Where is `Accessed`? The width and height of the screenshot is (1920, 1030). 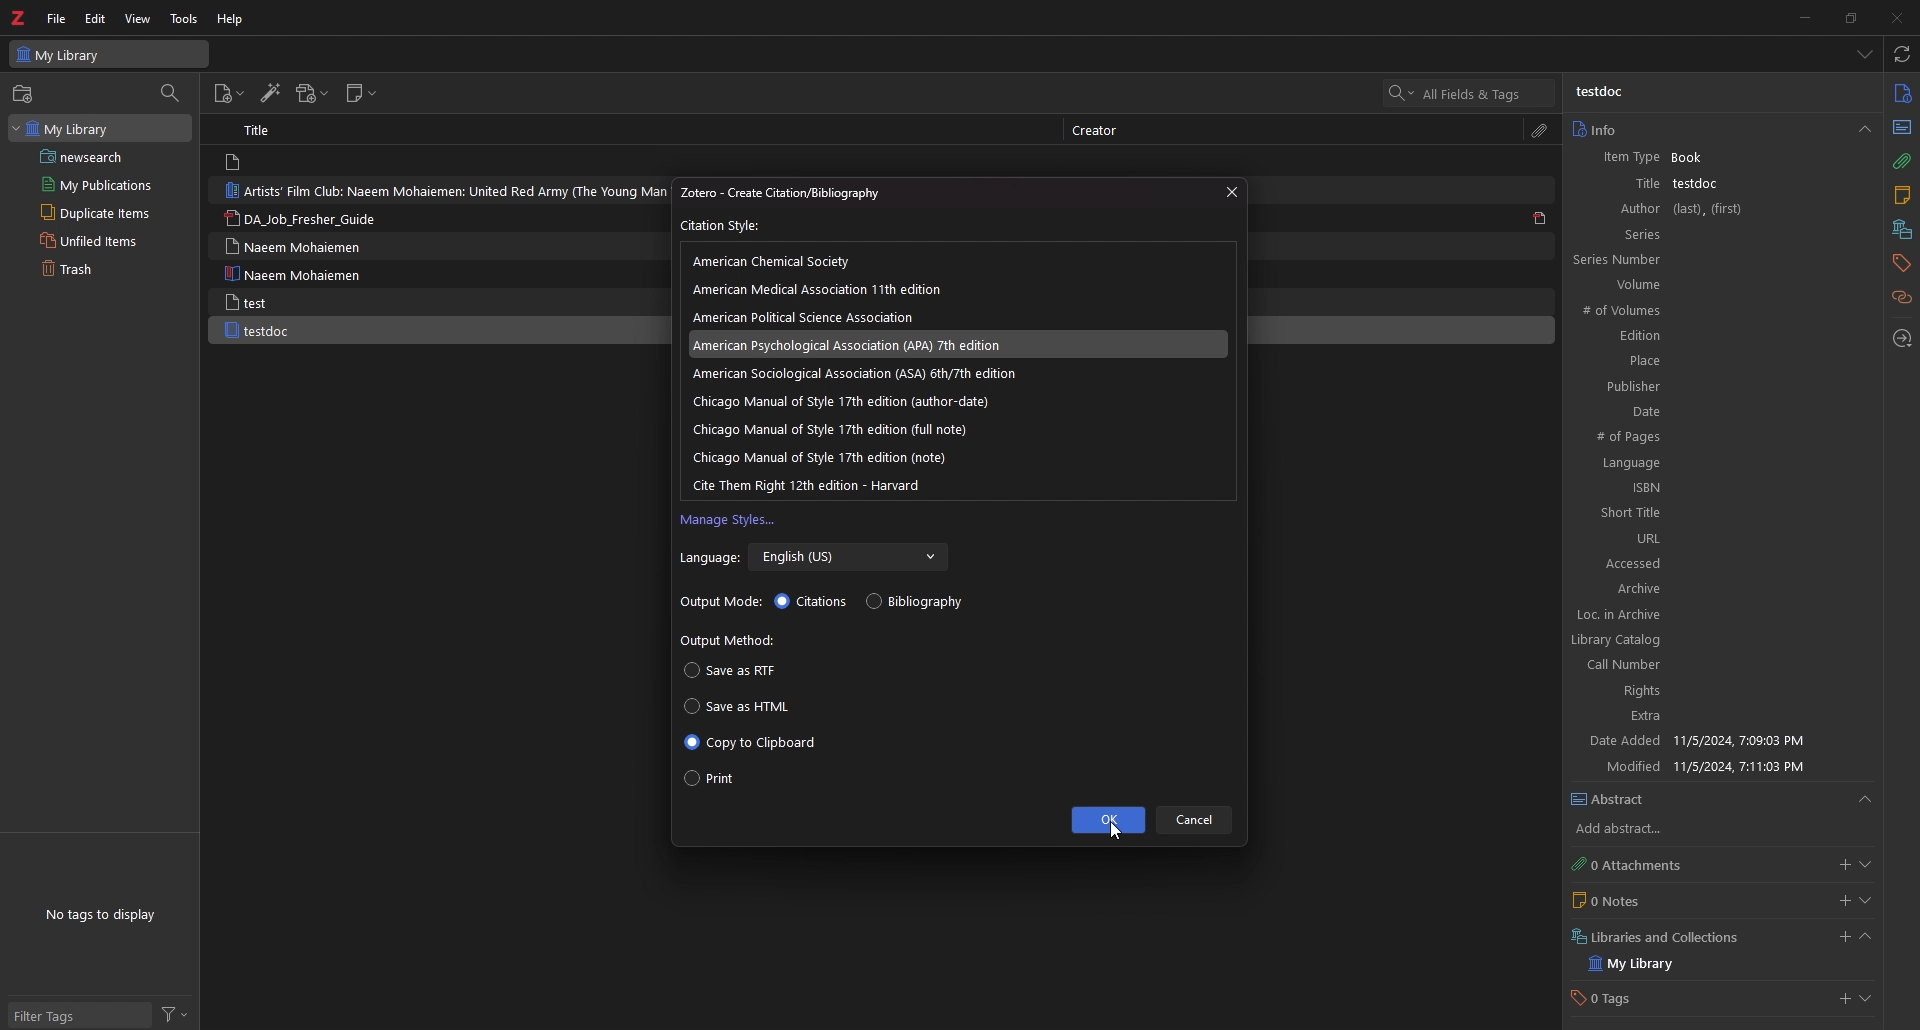 Accessed is located at coordinates (1718, 563).